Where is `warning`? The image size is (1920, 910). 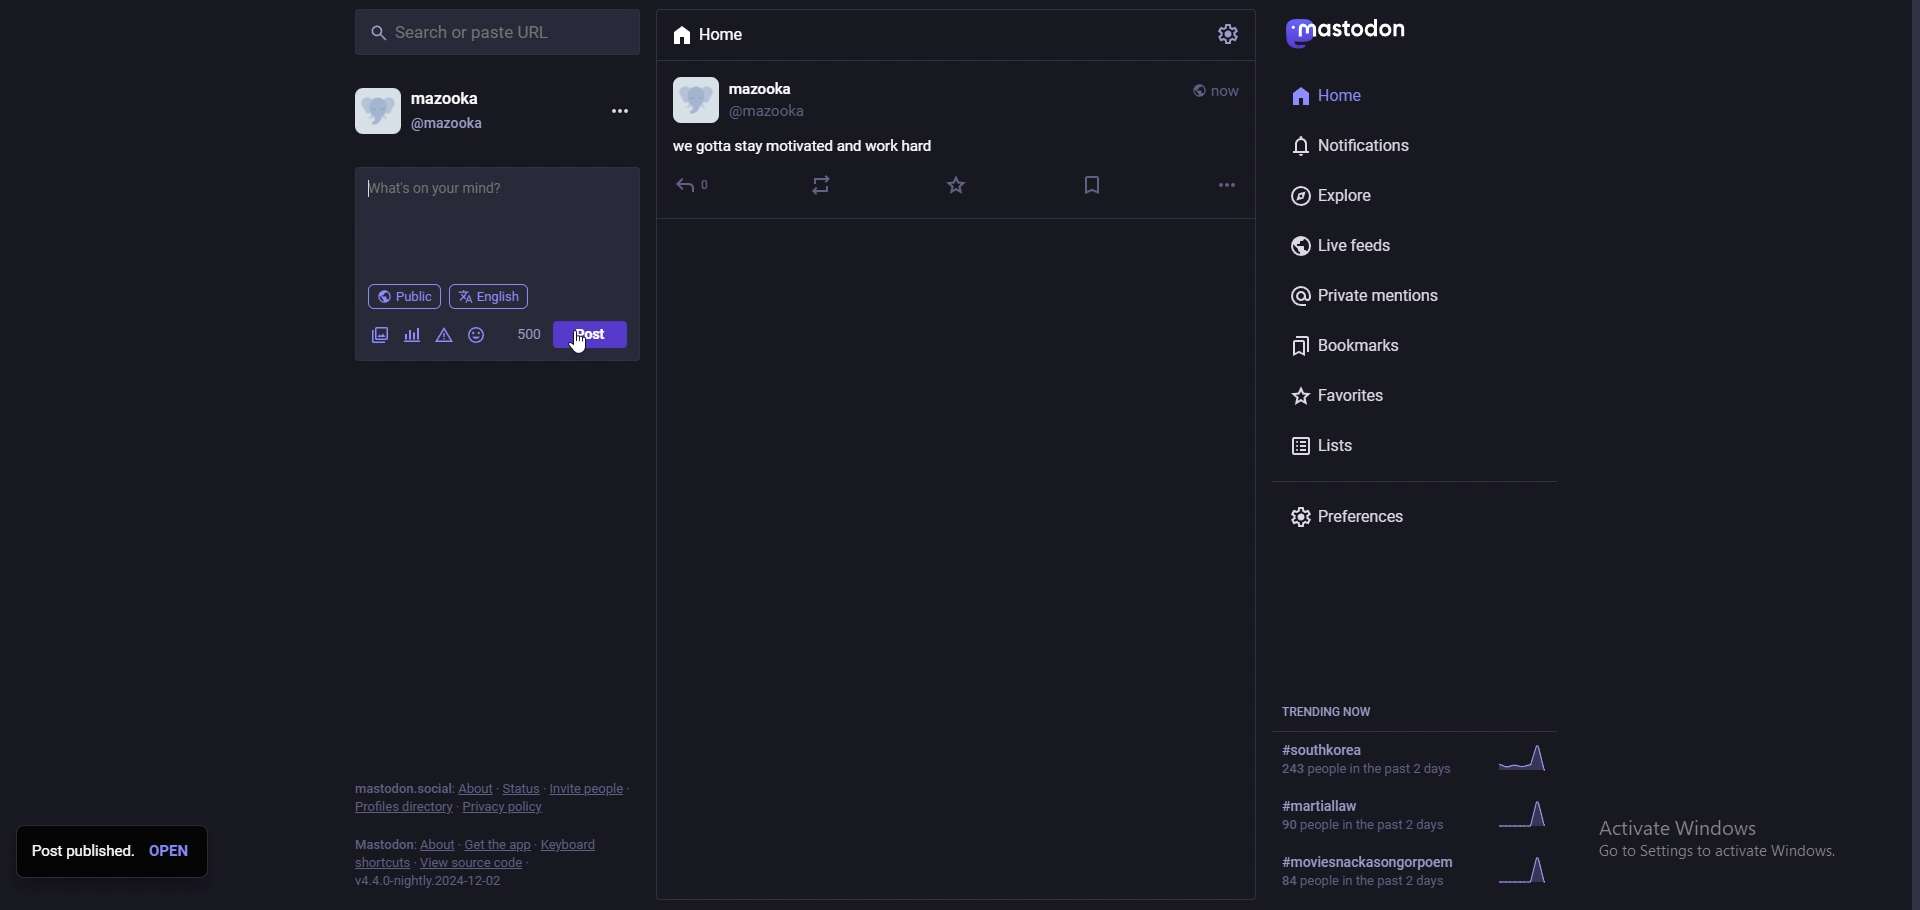
warning is located at coordinates (445, 335).